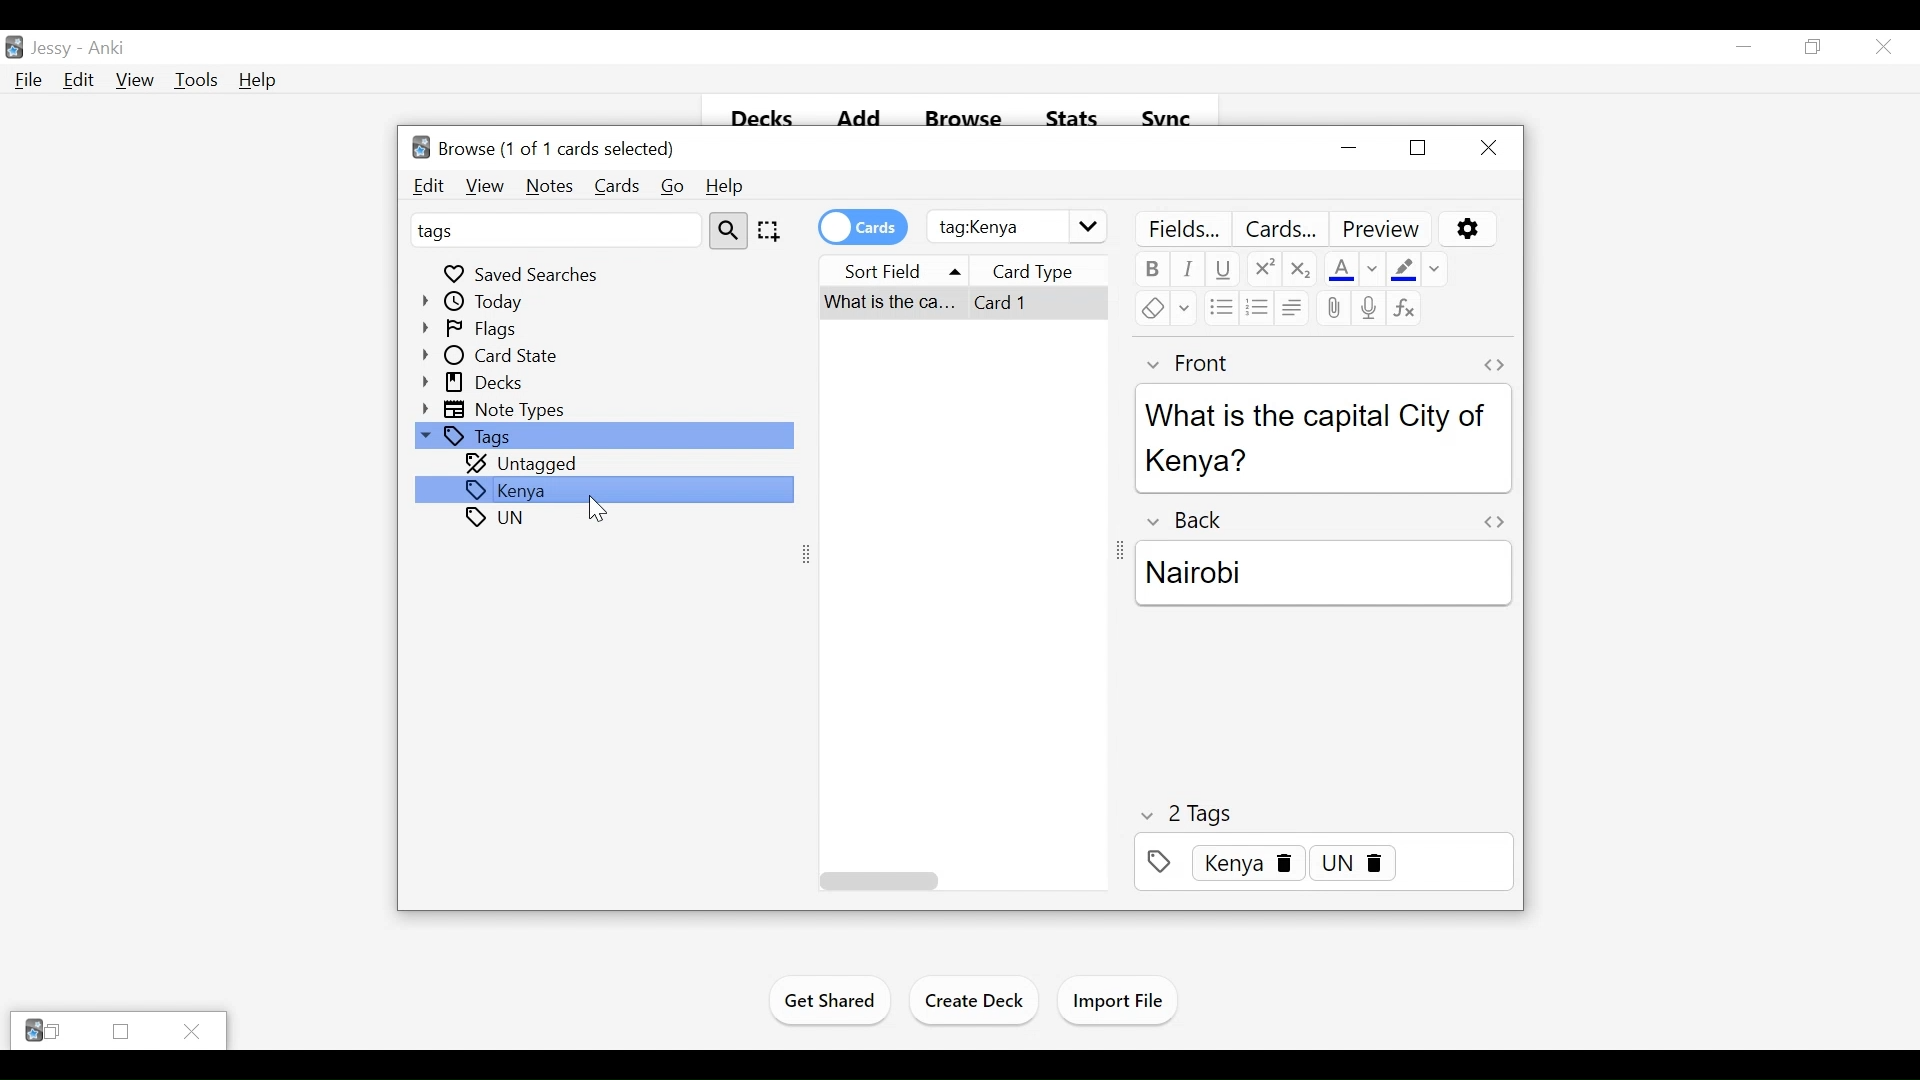 Image resolution: width=1920 pixels, height=1080 pixels. Describe the element at coordinates (1283, 229) in the screenshot. I see `Customize Cards Template` at that location.